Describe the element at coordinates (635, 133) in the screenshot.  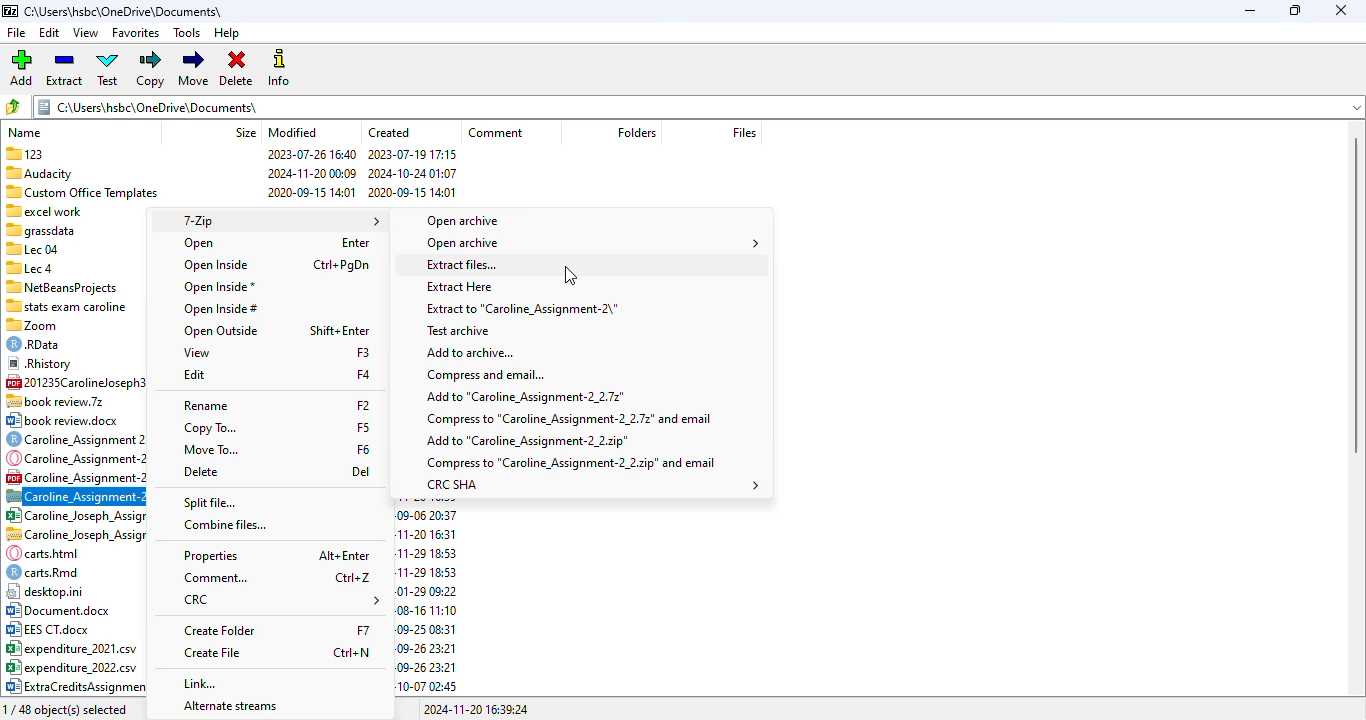
I see `folders` at that location.